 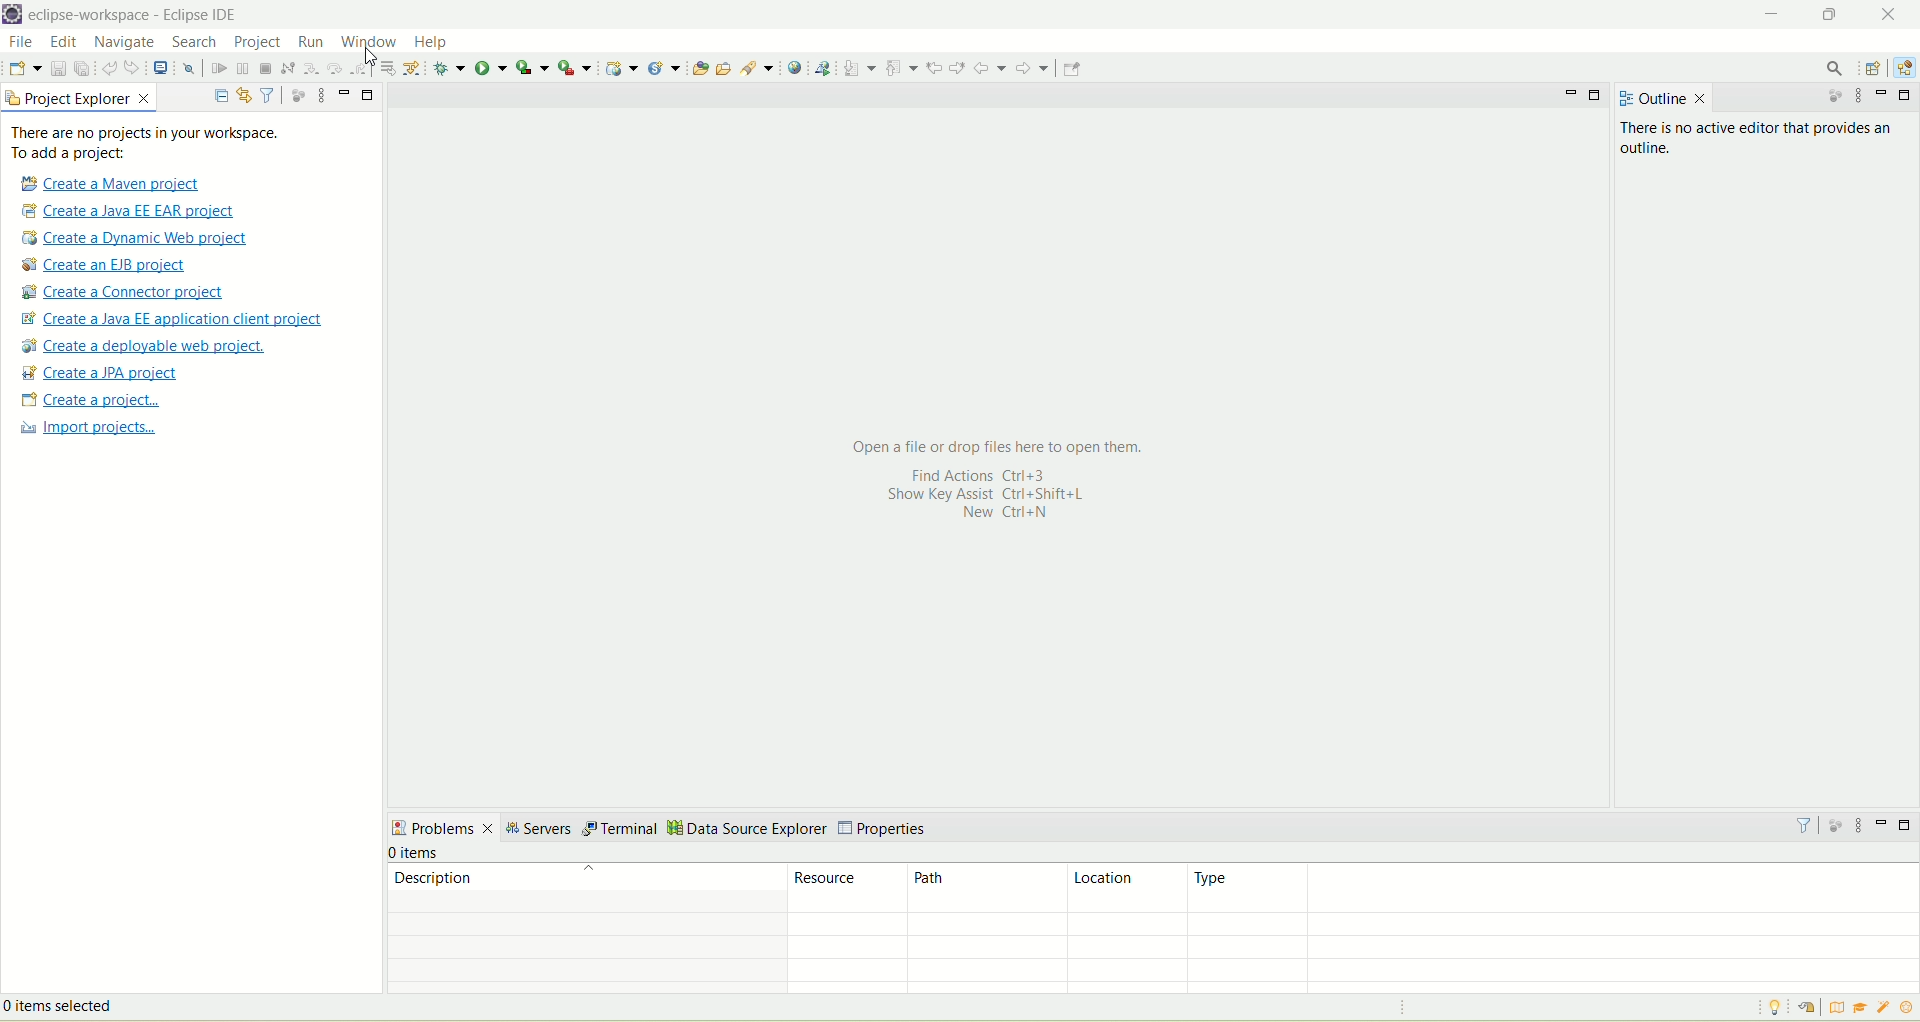 I want to click on close, so click(x=1885, y=13).